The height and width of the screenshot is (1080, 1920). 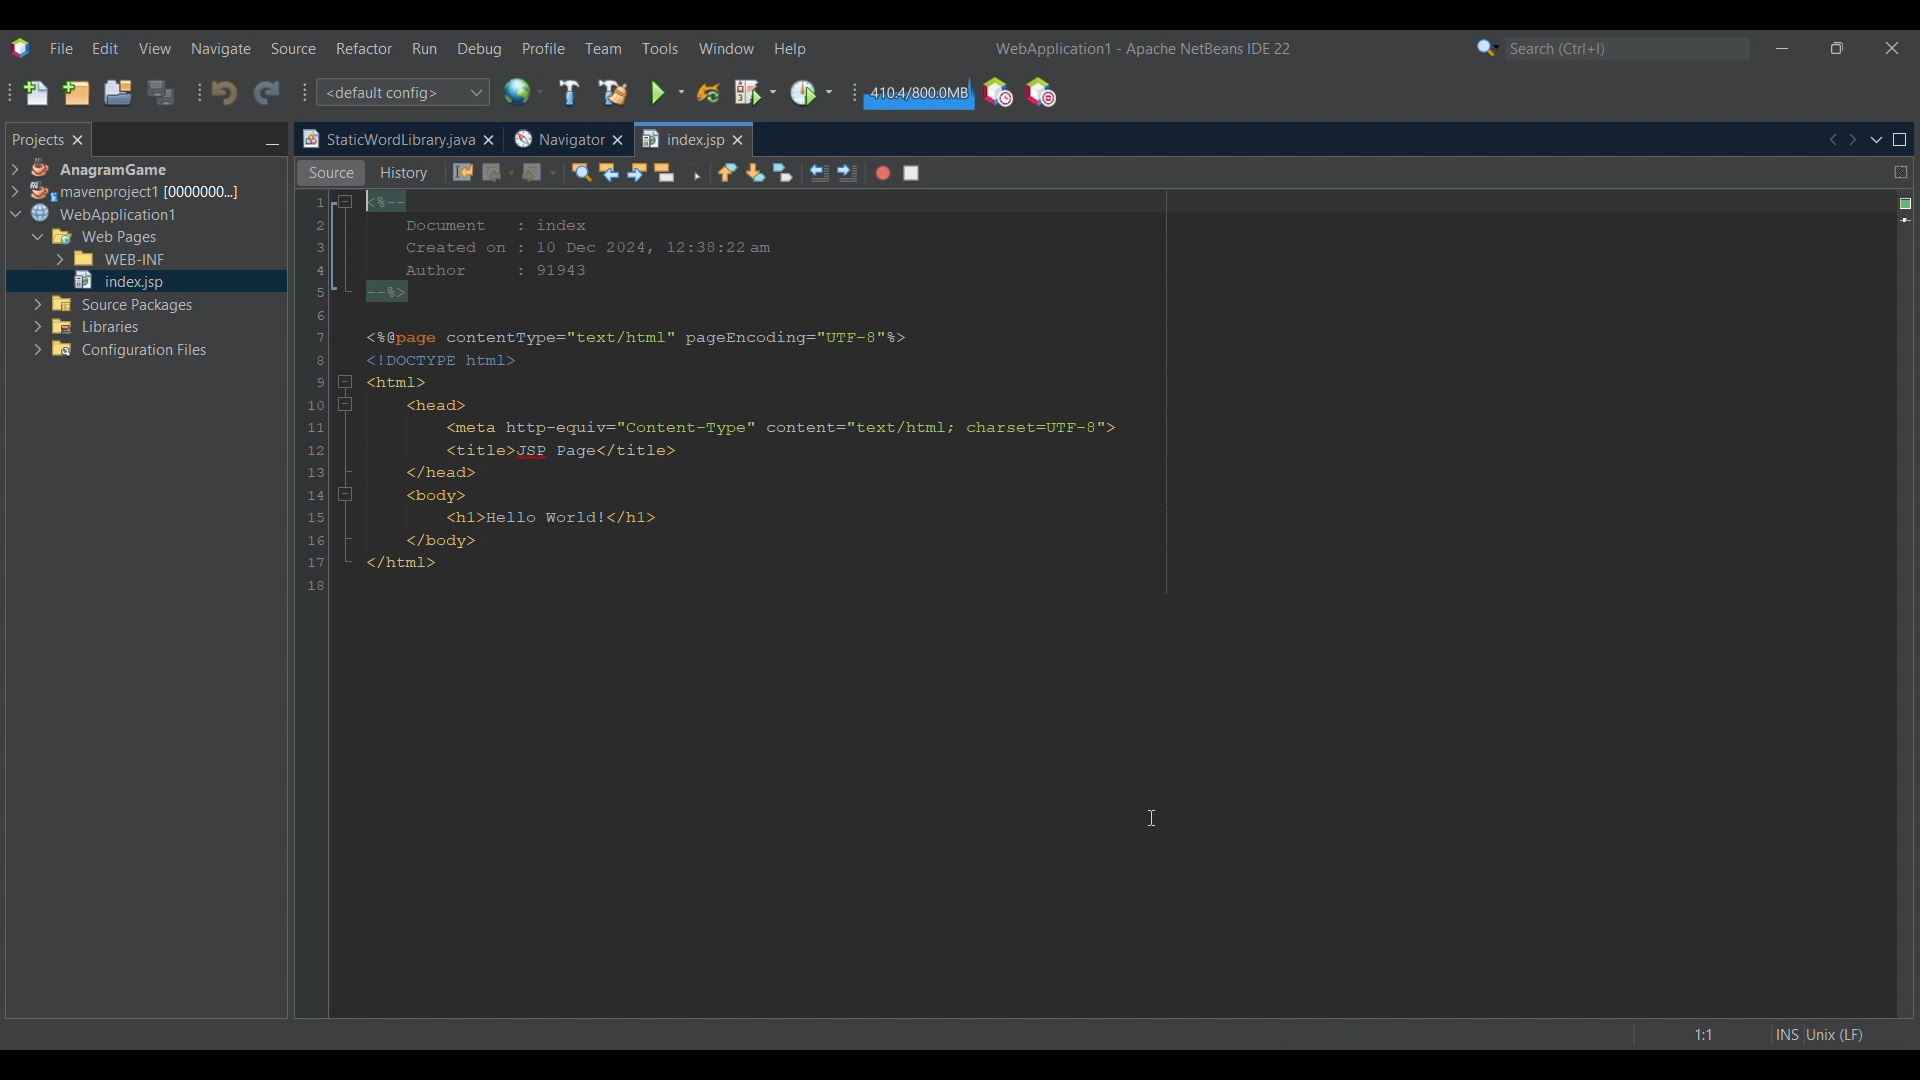 What do you see at coordinates (1900, 172) in the screenshot?
I see `Split window horizontally or vertically` at bounding box center [1900, 172].